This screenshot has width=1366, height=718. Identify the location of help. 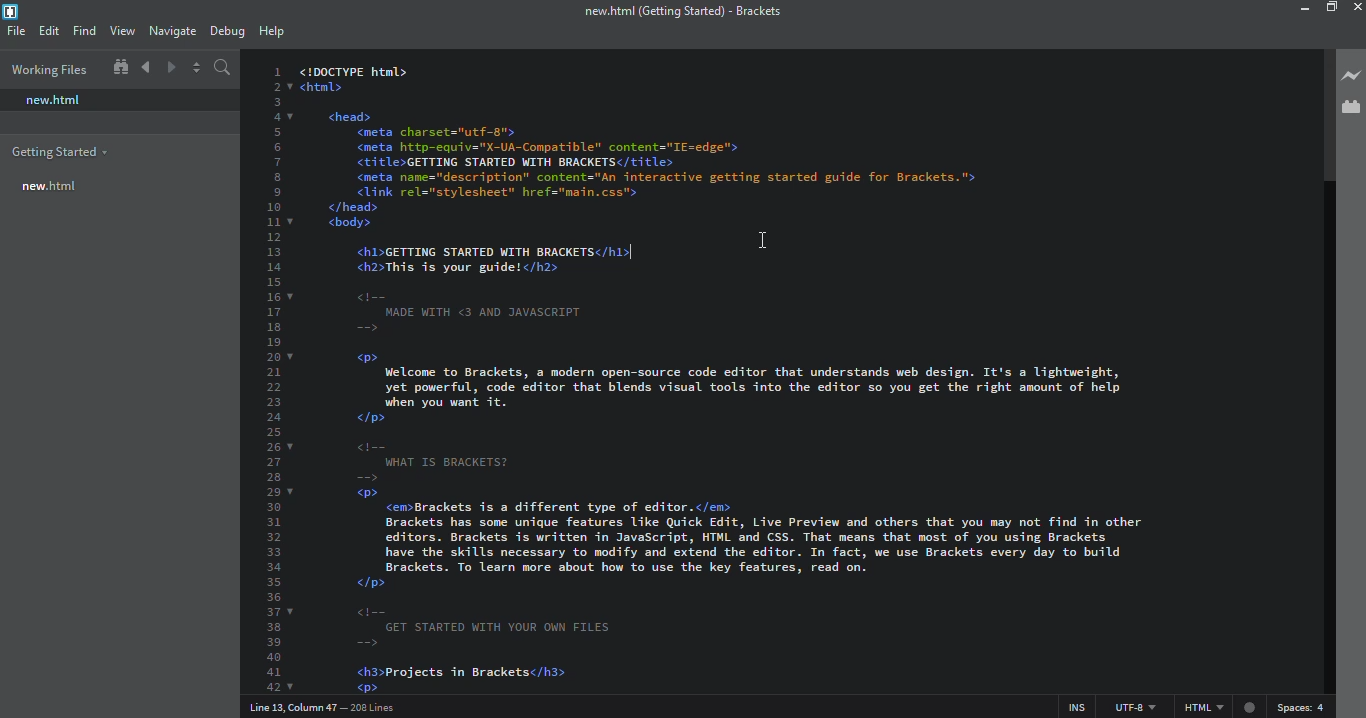
(270, 28).